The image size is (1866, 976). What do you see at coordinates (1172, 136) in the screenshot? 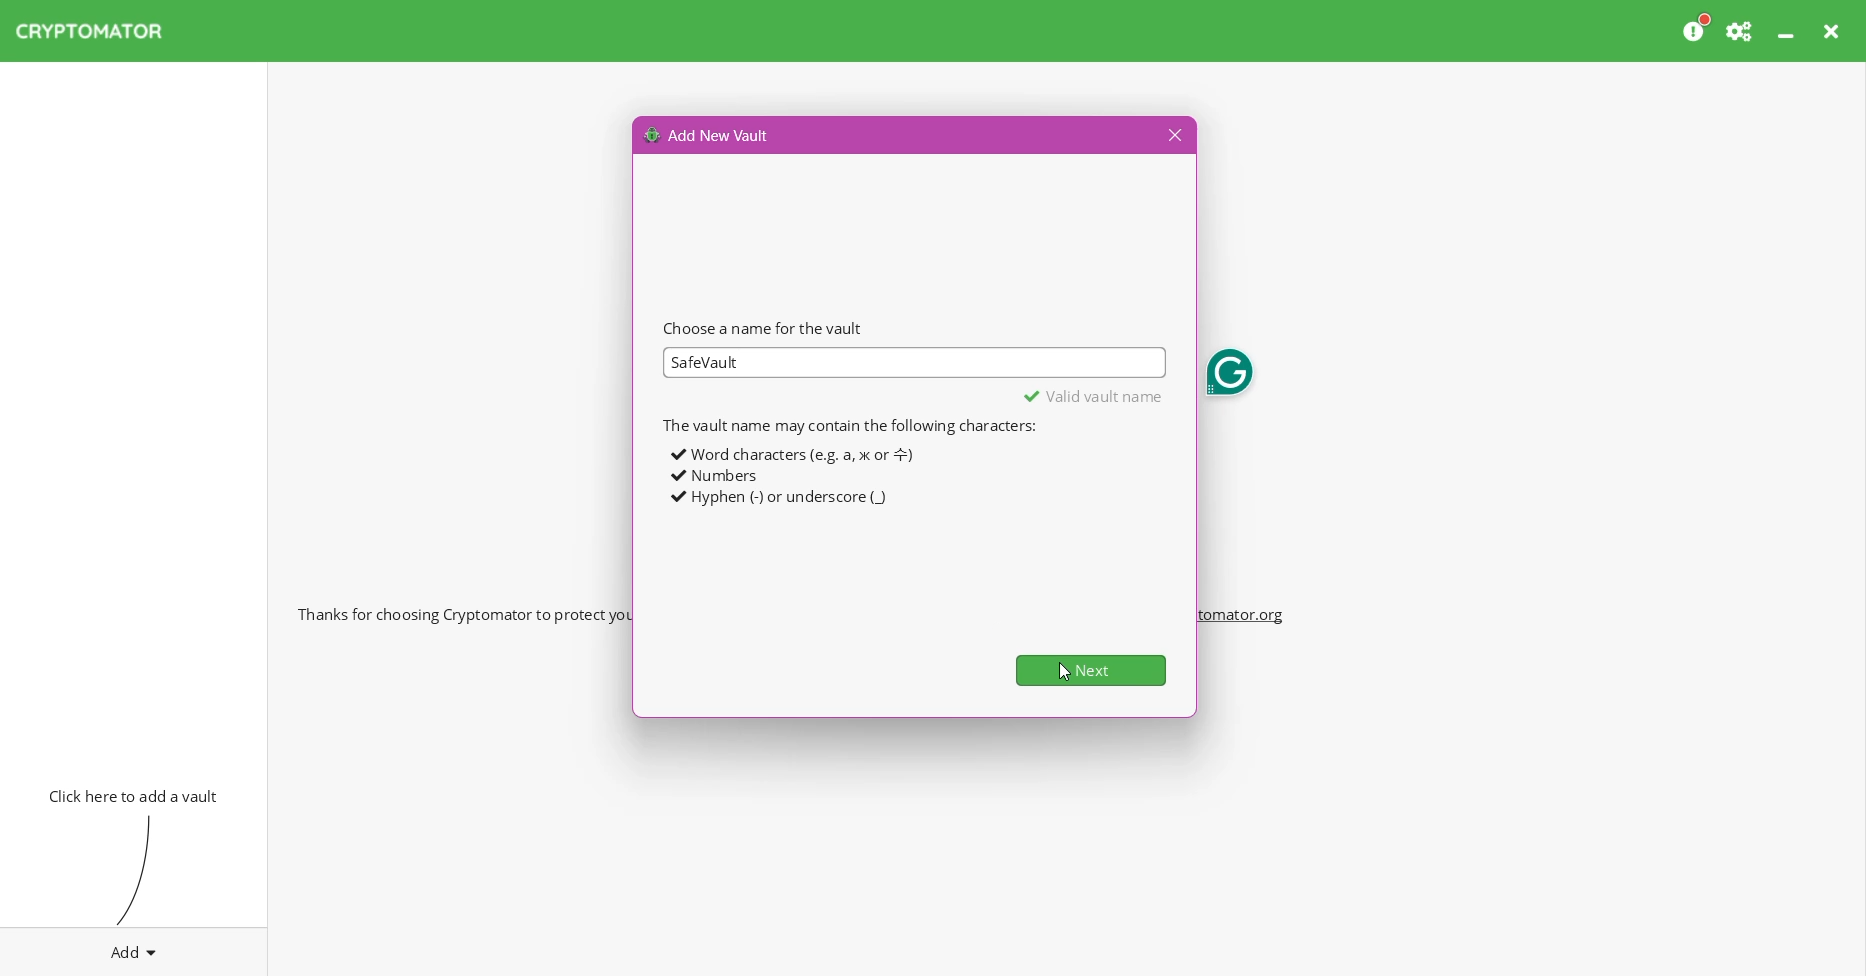
I see `Close` at bounding box center [1172, 136].